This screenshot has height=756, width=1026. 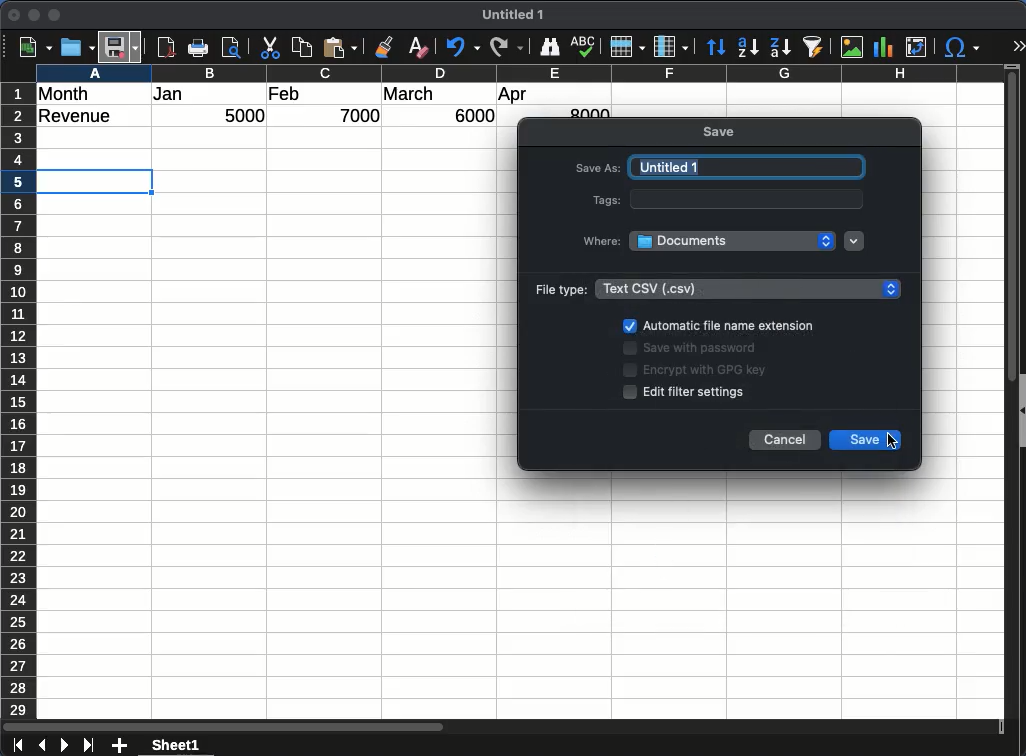 What do you see at coordinates (388, 47) in the screenshot?
I see `clone formatting` at bounding box center [388, 47].